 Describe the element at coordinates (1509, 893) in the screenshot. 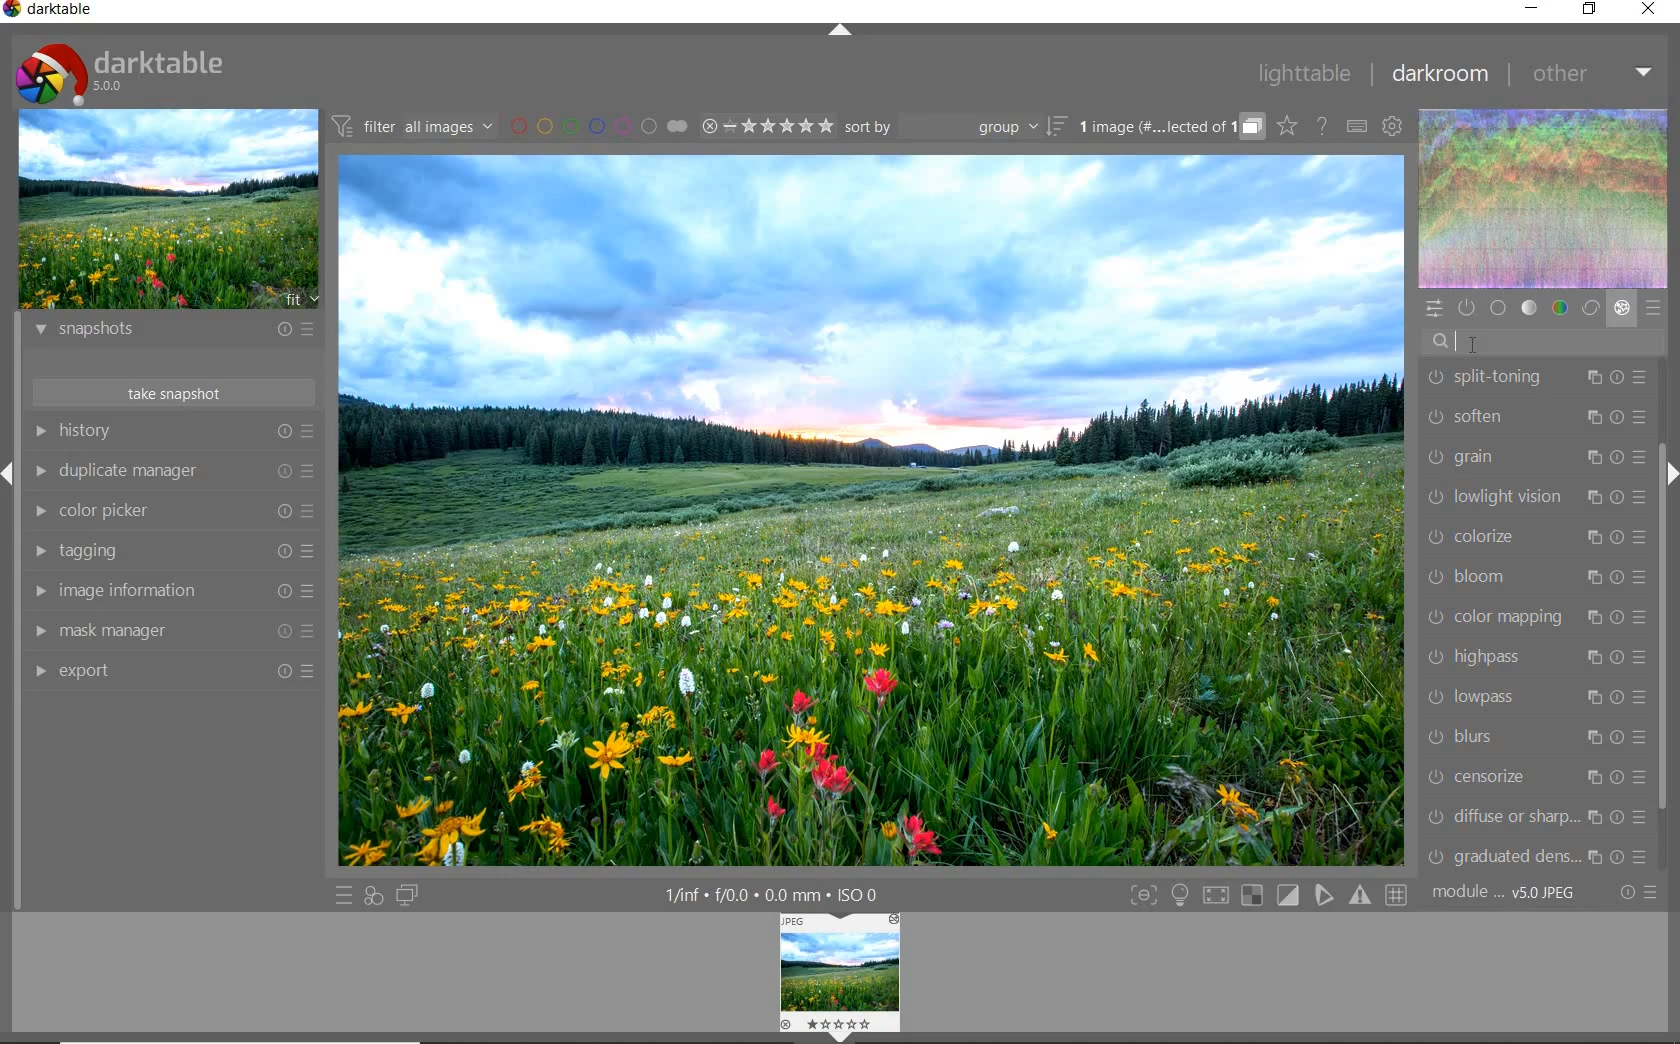

I see `module..v50JPEG` at that location.